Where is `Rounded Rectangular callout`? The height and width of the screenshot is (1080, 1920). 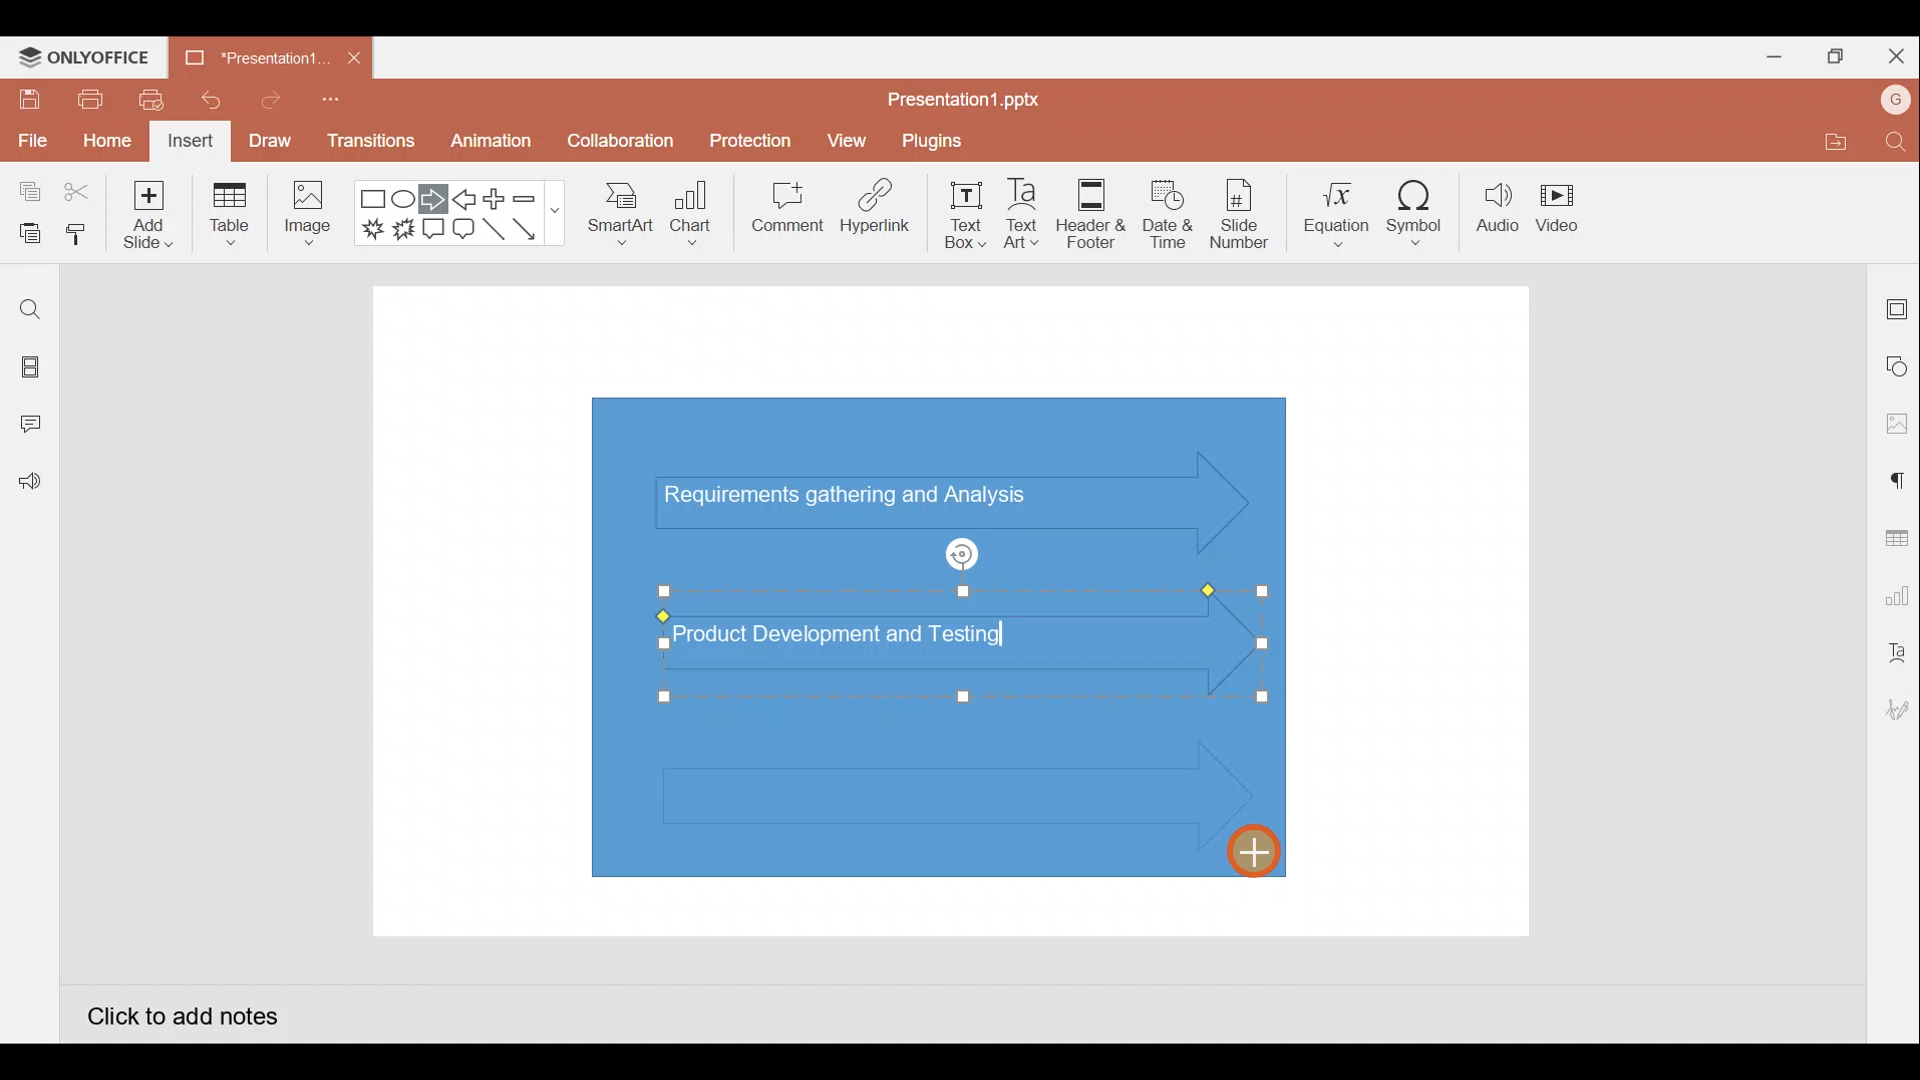 Rounded Rectangular callout is located at coordinates (463, 226).